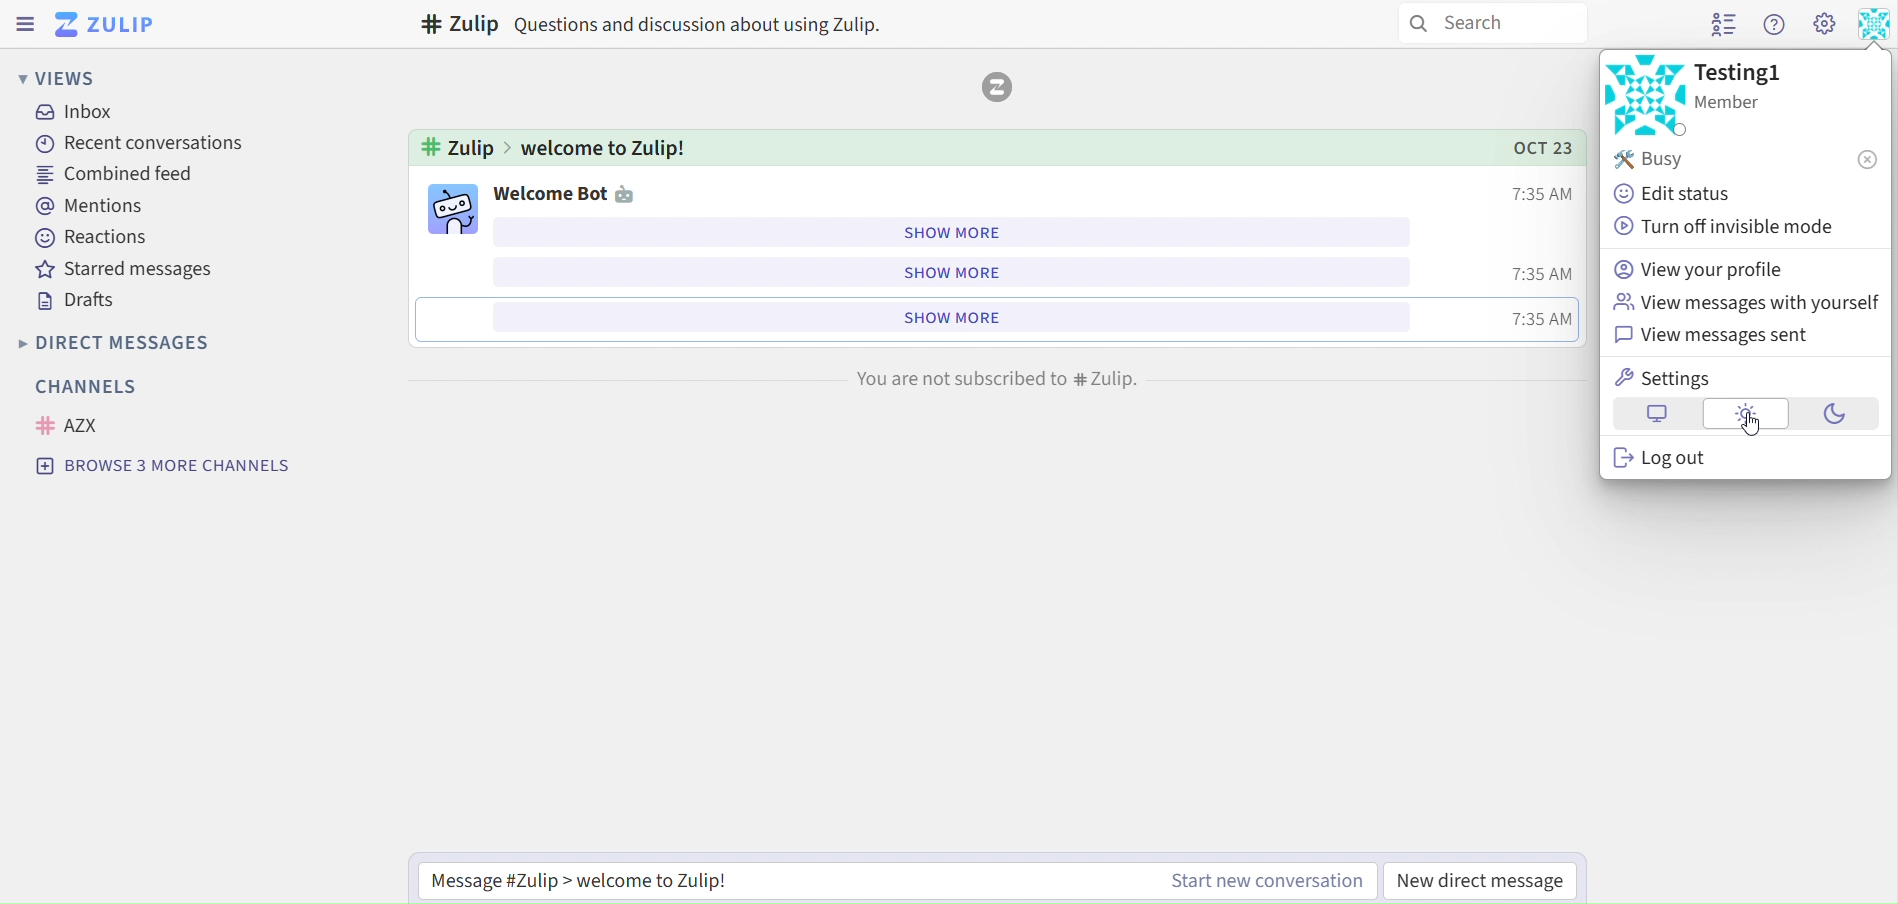  What do you see at coordinates (77, 115) in the screenshot?
I see `inbox` at bounding box center [77, 115].